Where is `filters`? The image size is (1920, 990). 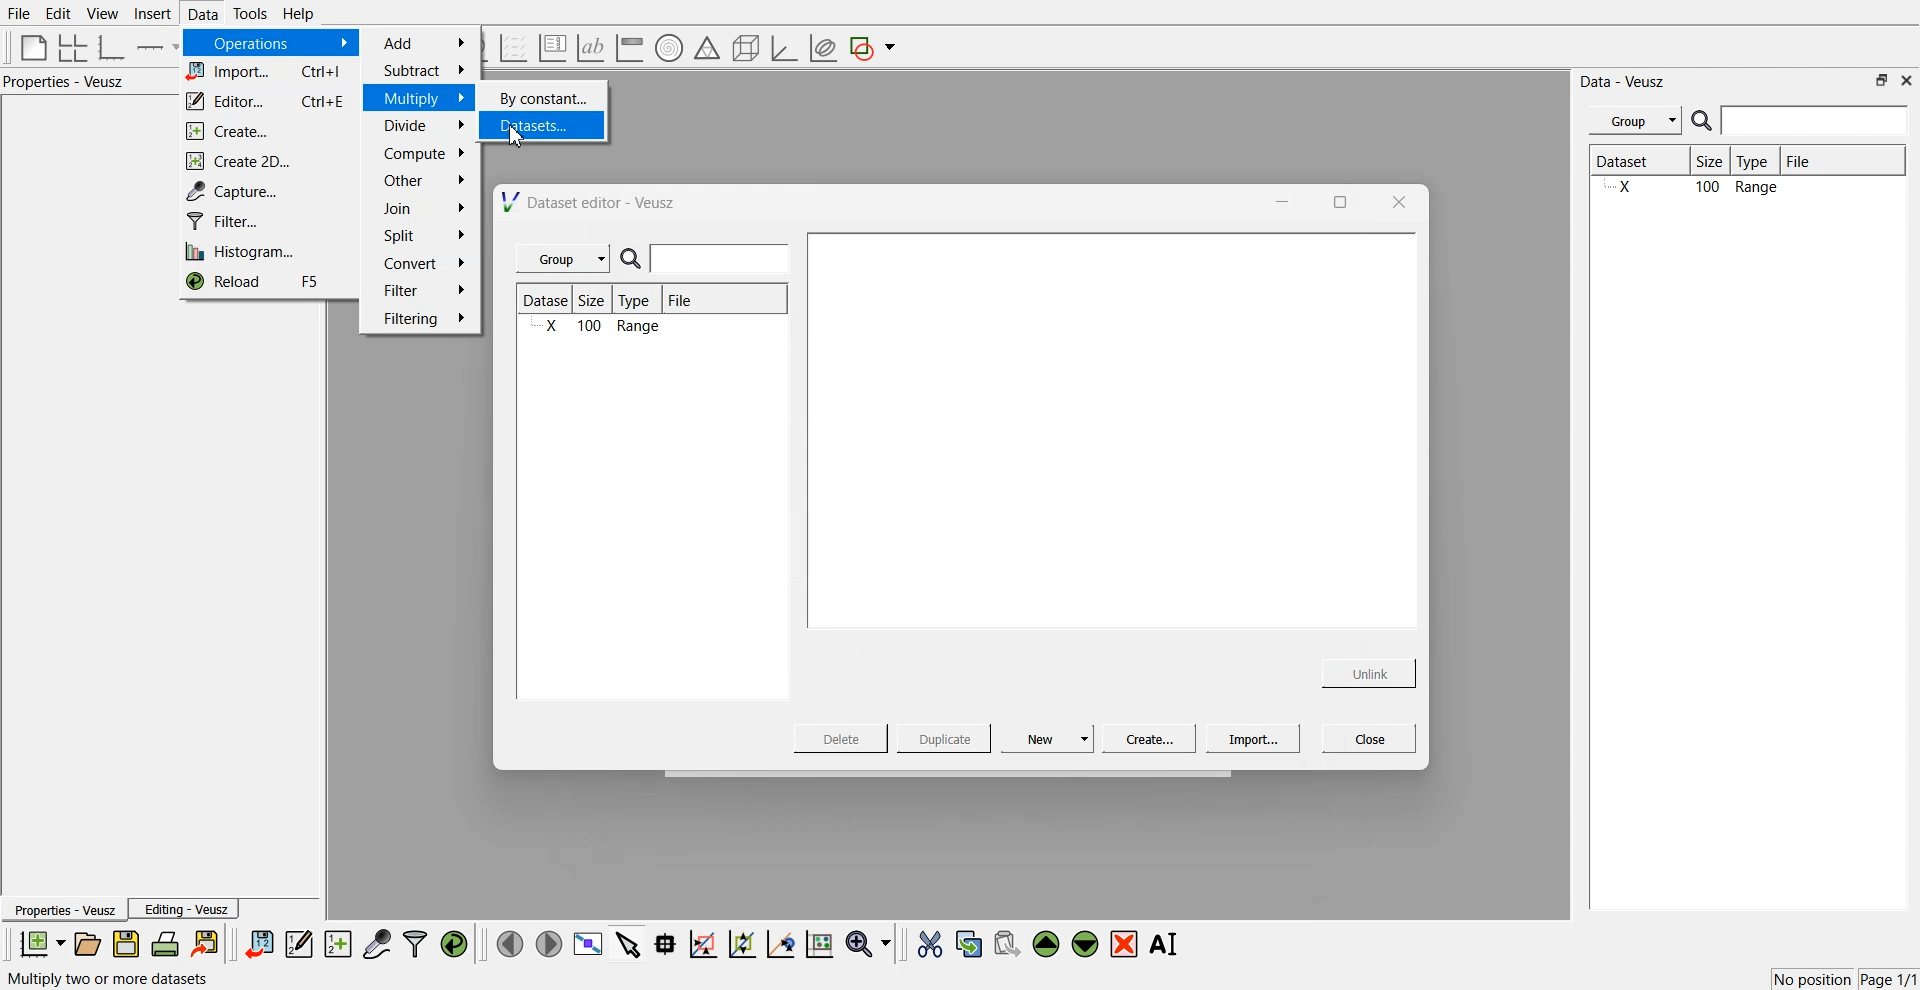
filters is located at coordinates (413, 944).